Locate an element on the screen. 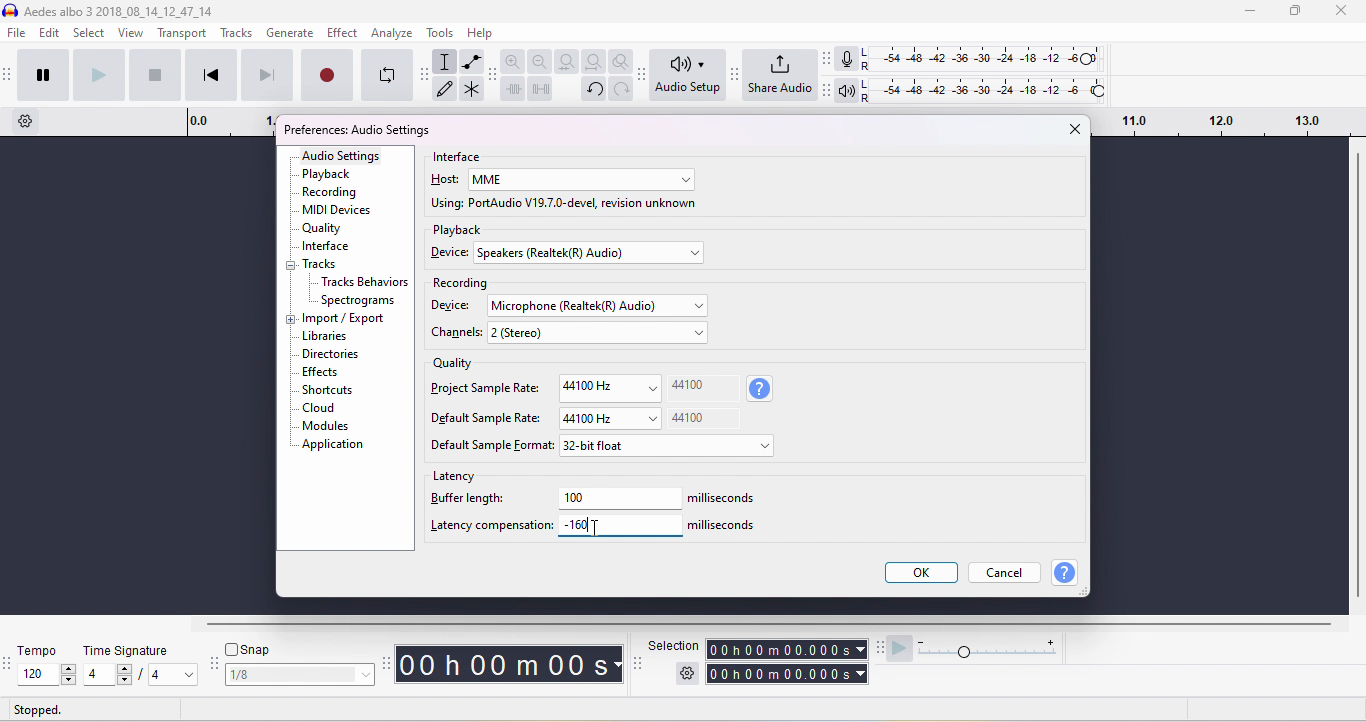 The width and height of the screenshot is (1366, 722). audacity play at speed toolbar is located at coordinates (881, 648).